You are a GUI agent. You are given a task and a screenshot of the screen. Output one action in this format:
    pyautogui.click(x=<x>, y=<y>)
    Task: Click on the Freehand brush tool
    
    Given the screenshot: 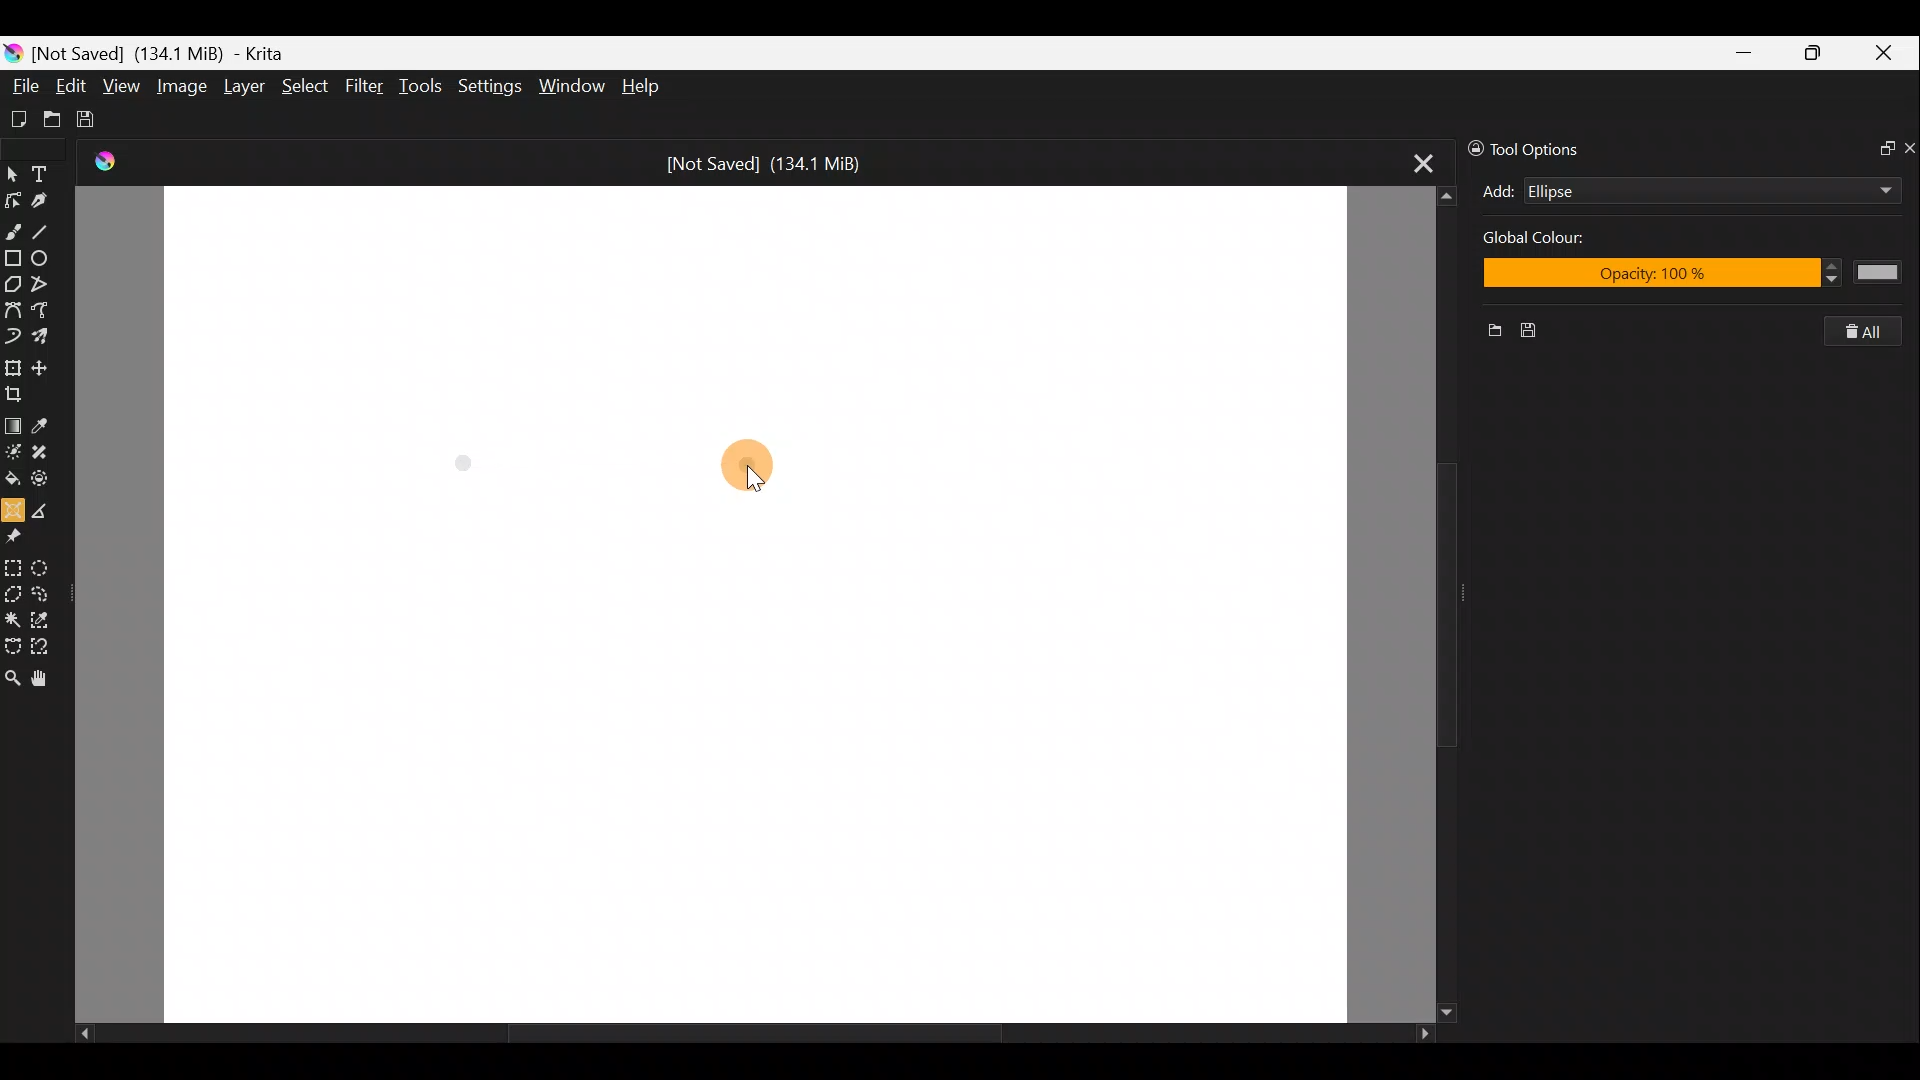 What is the action you would take?
    pyautogui.click(x=14, y=230)
    